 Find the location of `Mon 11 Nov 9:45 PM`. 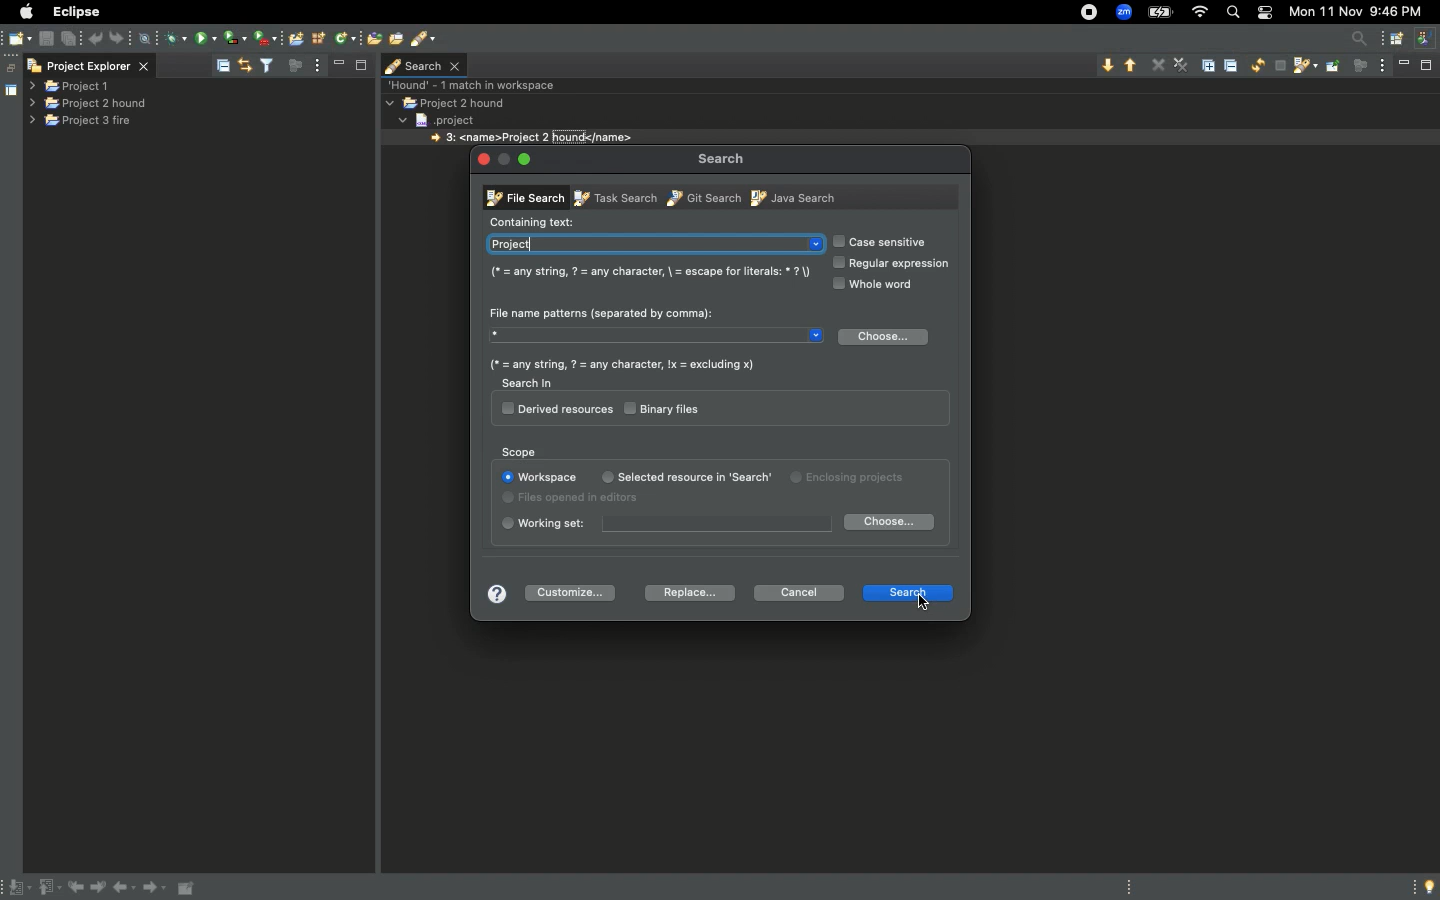

Mon 11 Nov 9:45 PM is located at coordinates (1362, 11).